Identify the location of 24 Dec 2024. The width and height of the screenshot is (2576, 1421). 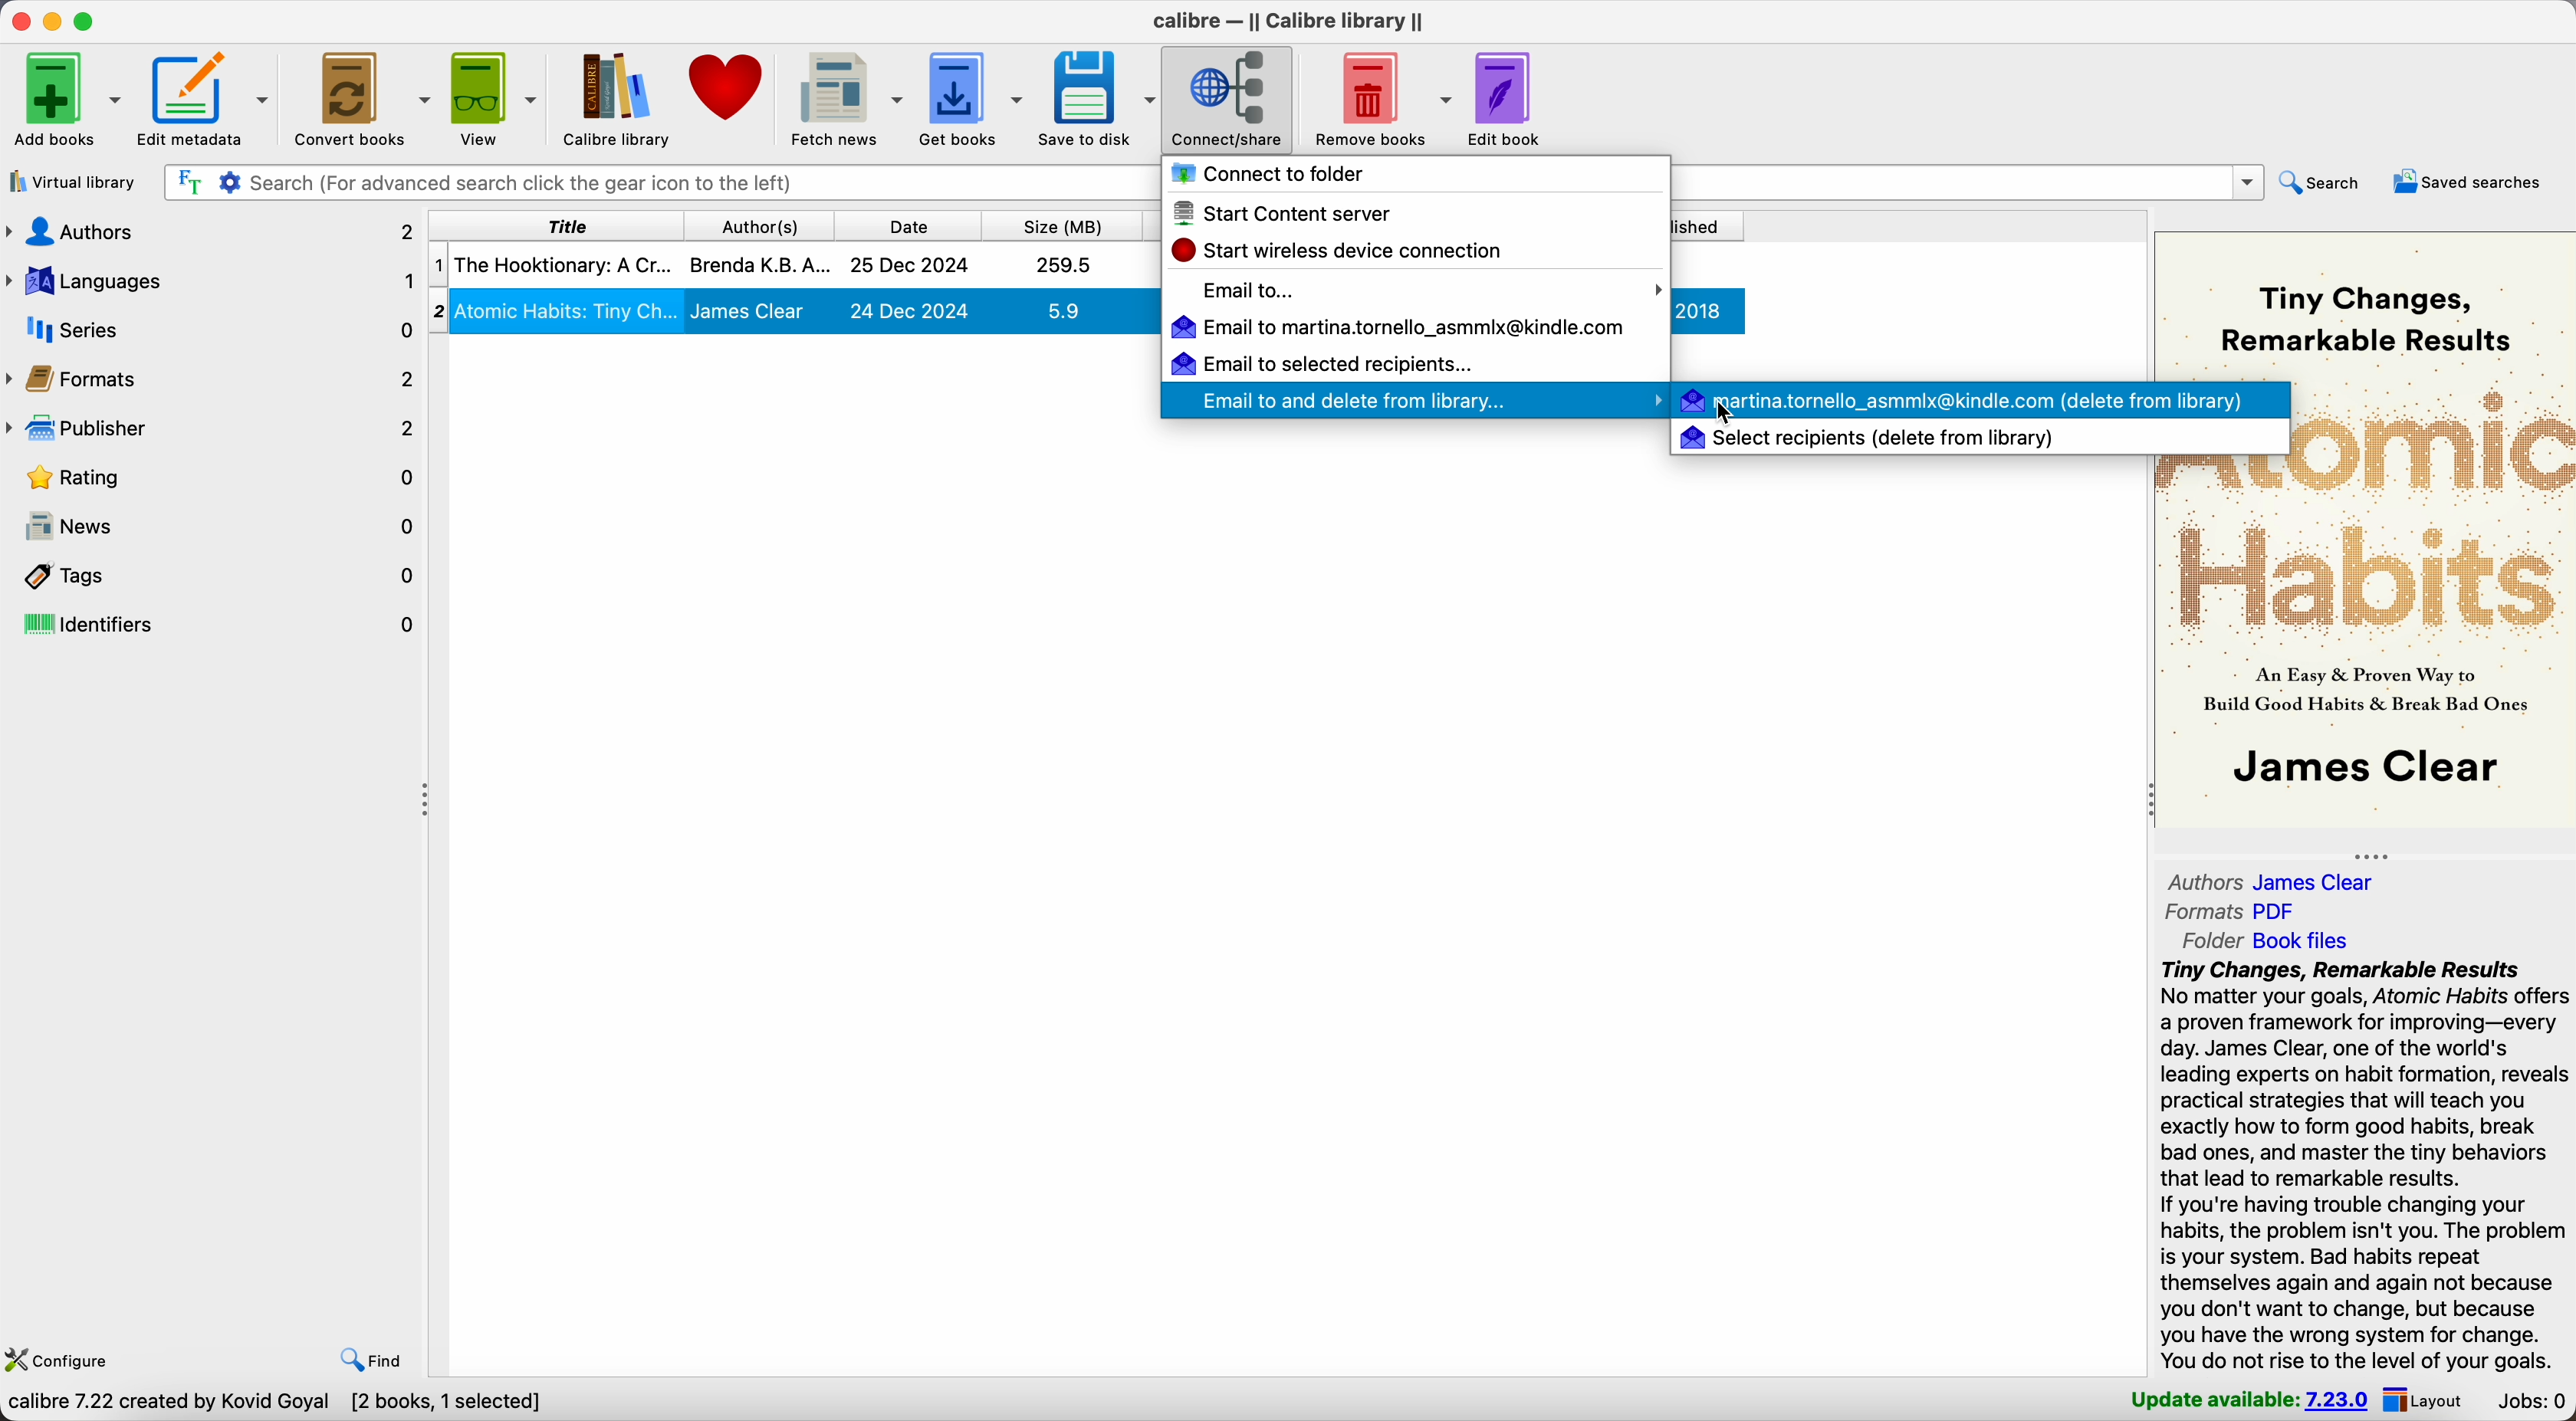
(910, 310).